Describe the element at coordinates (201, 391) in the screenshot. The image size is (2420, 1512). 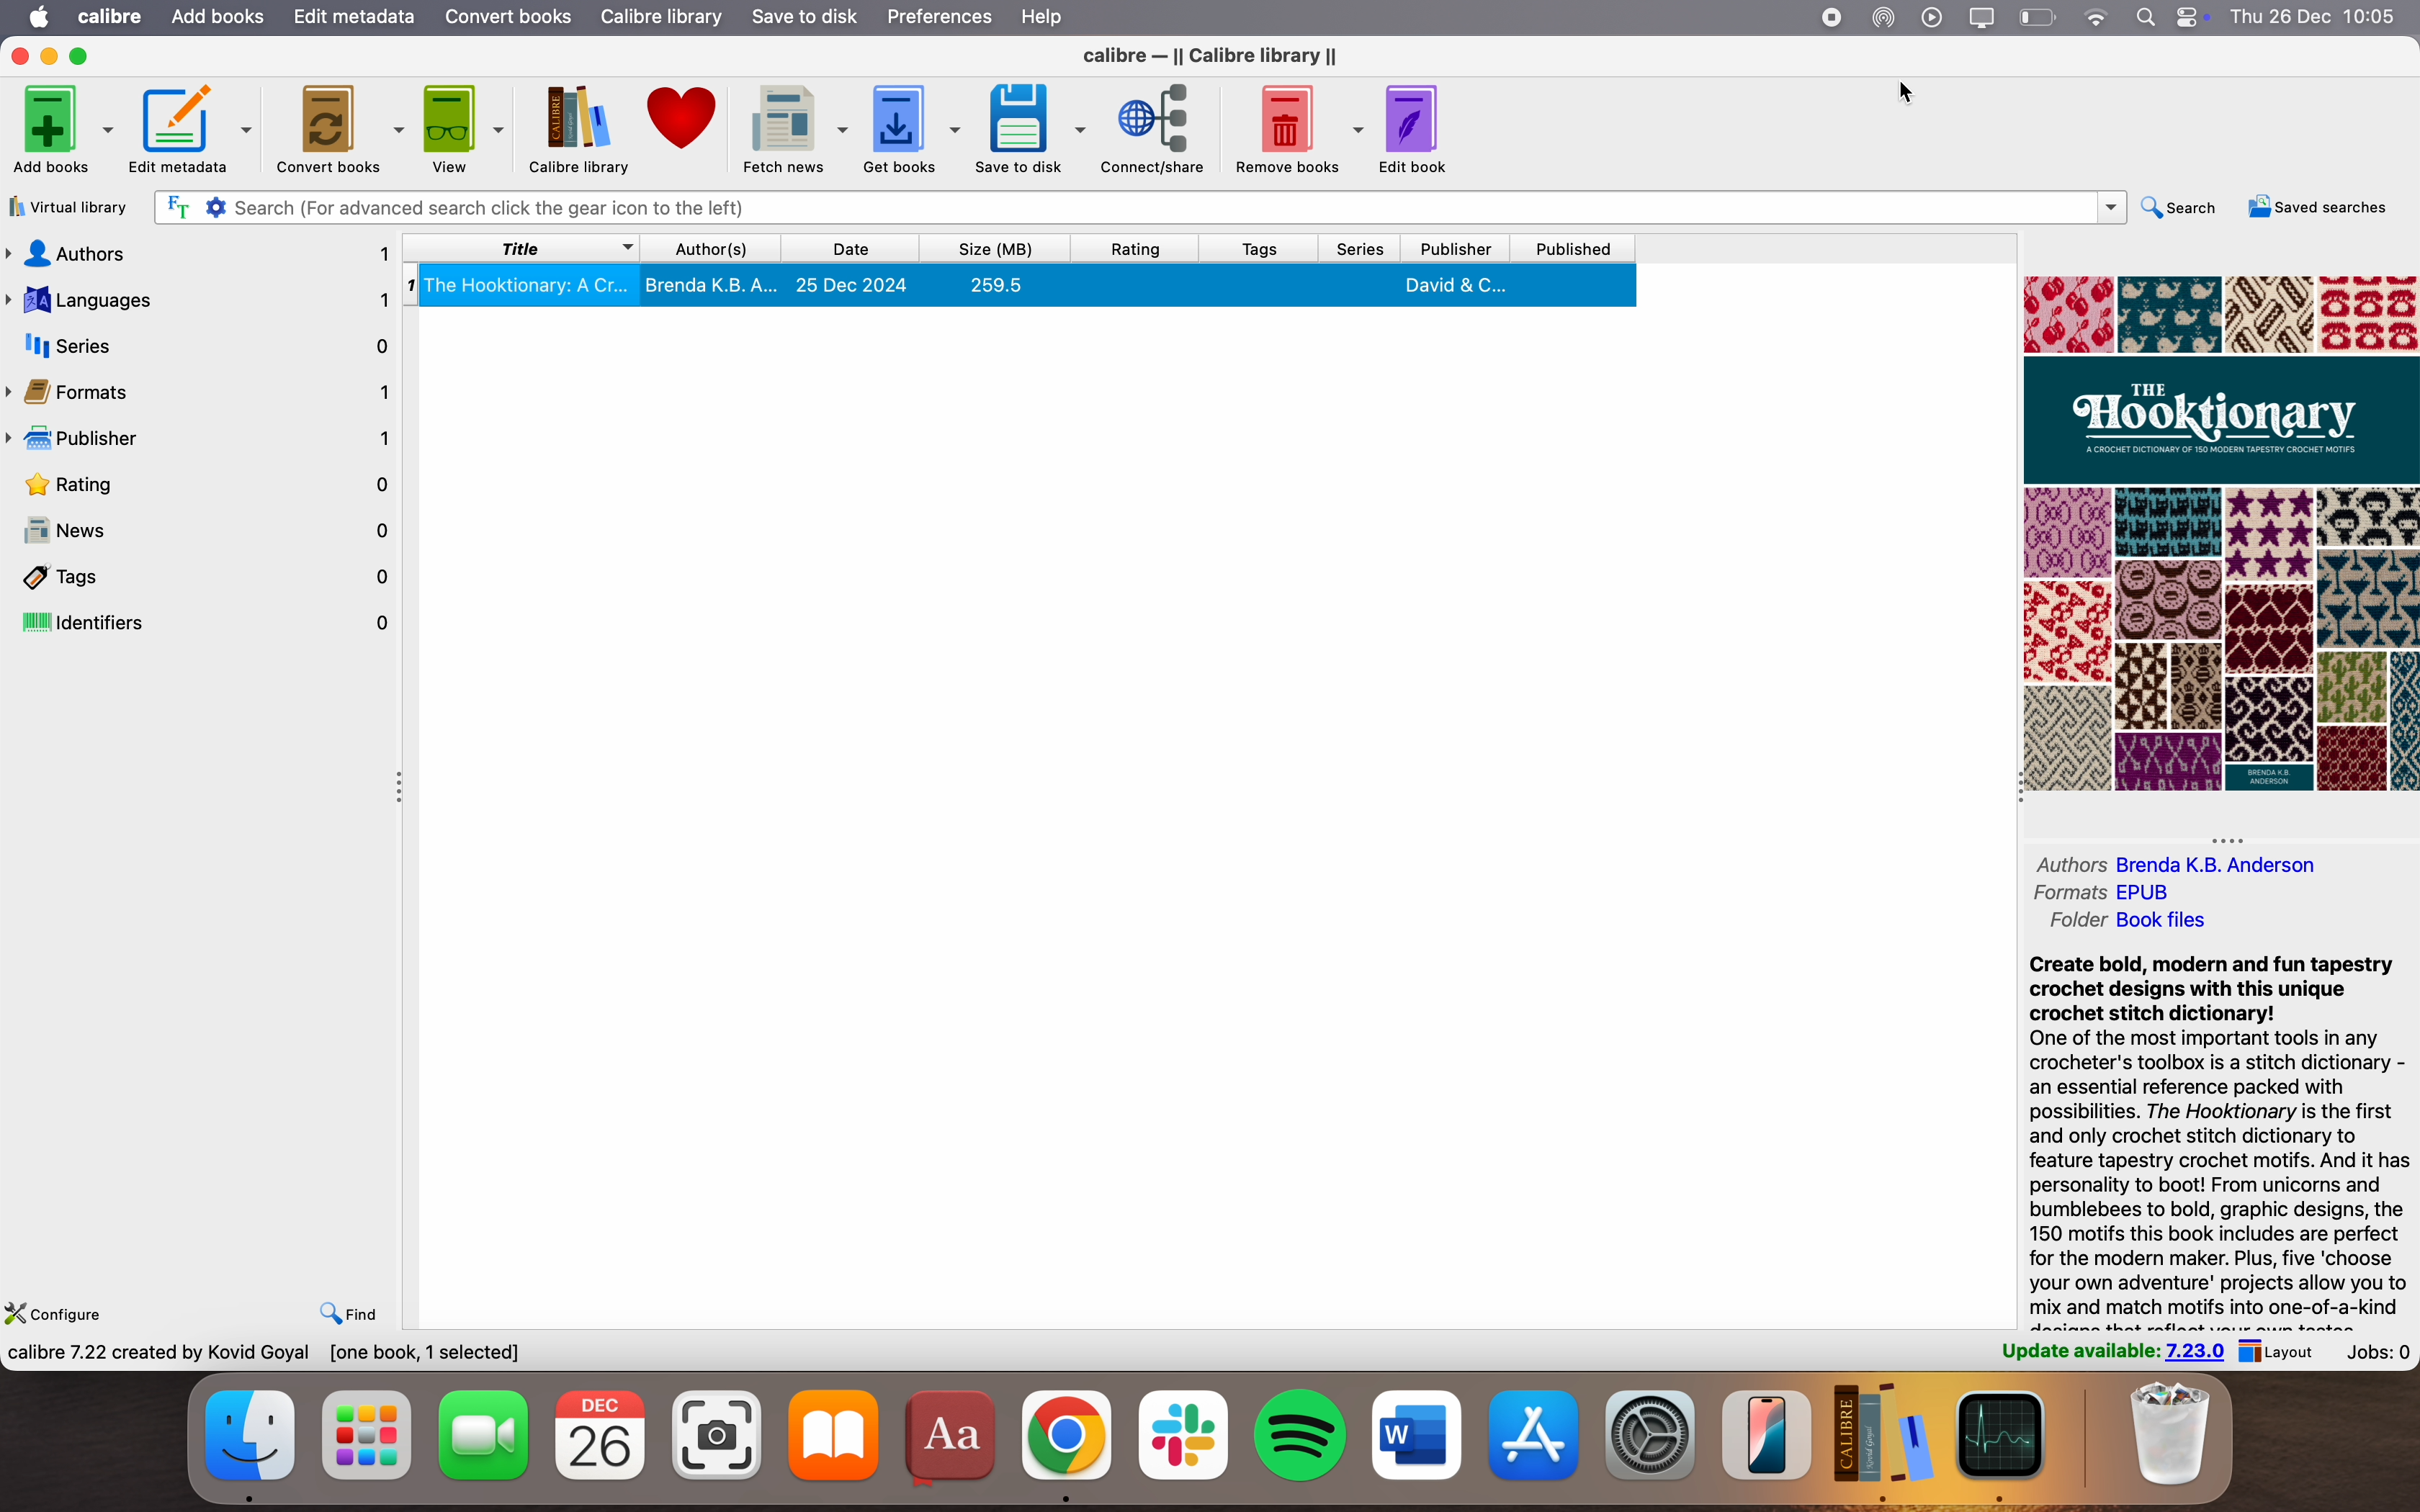
I see `formats` at that location.